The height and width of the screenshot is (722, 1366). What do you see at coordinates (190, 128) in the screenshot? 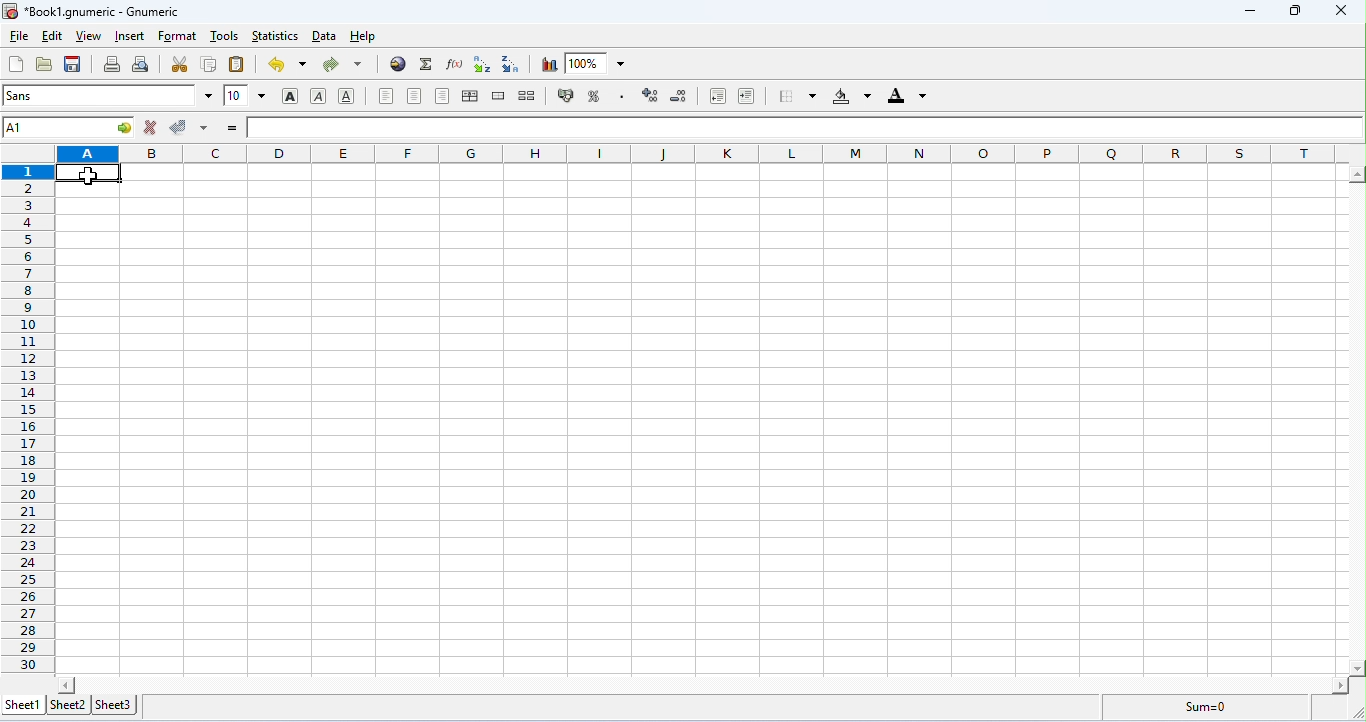
I see `accept change` at bounding box center [190, 128].